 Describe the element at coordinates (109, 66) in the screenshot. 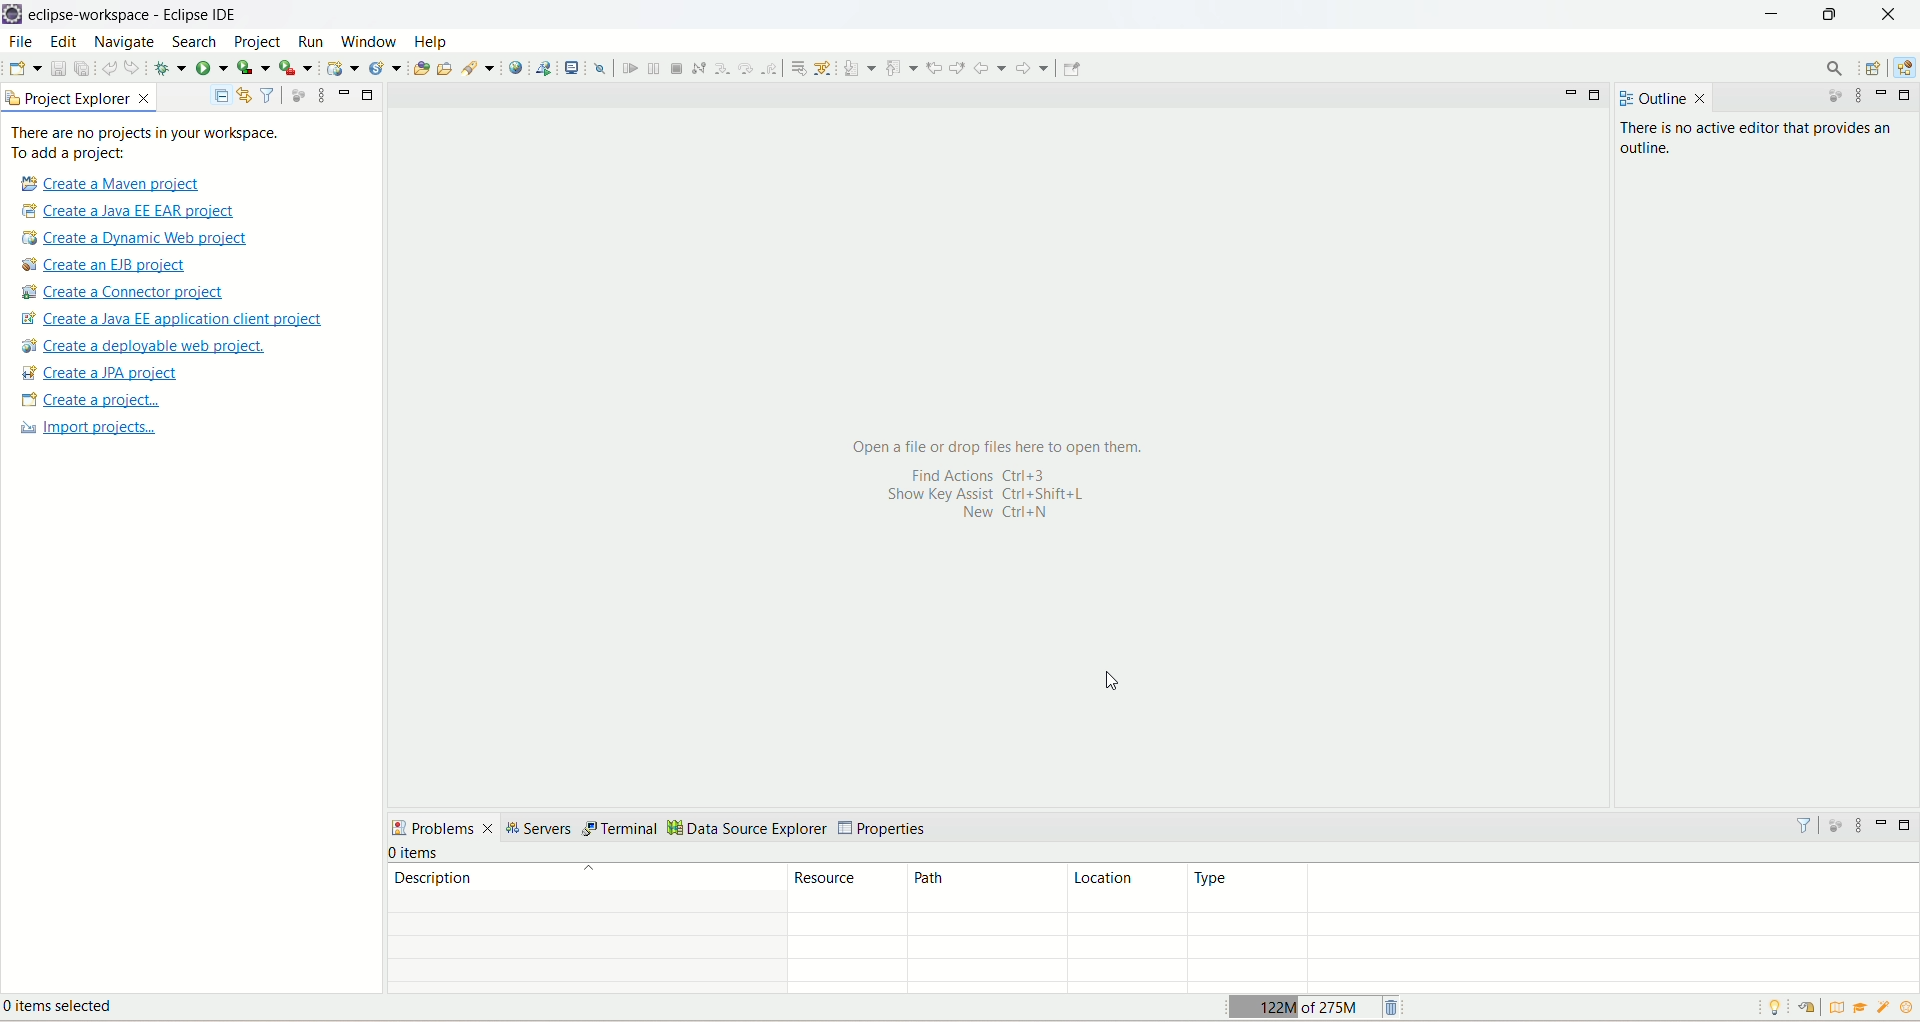

I see `undo` at that location.